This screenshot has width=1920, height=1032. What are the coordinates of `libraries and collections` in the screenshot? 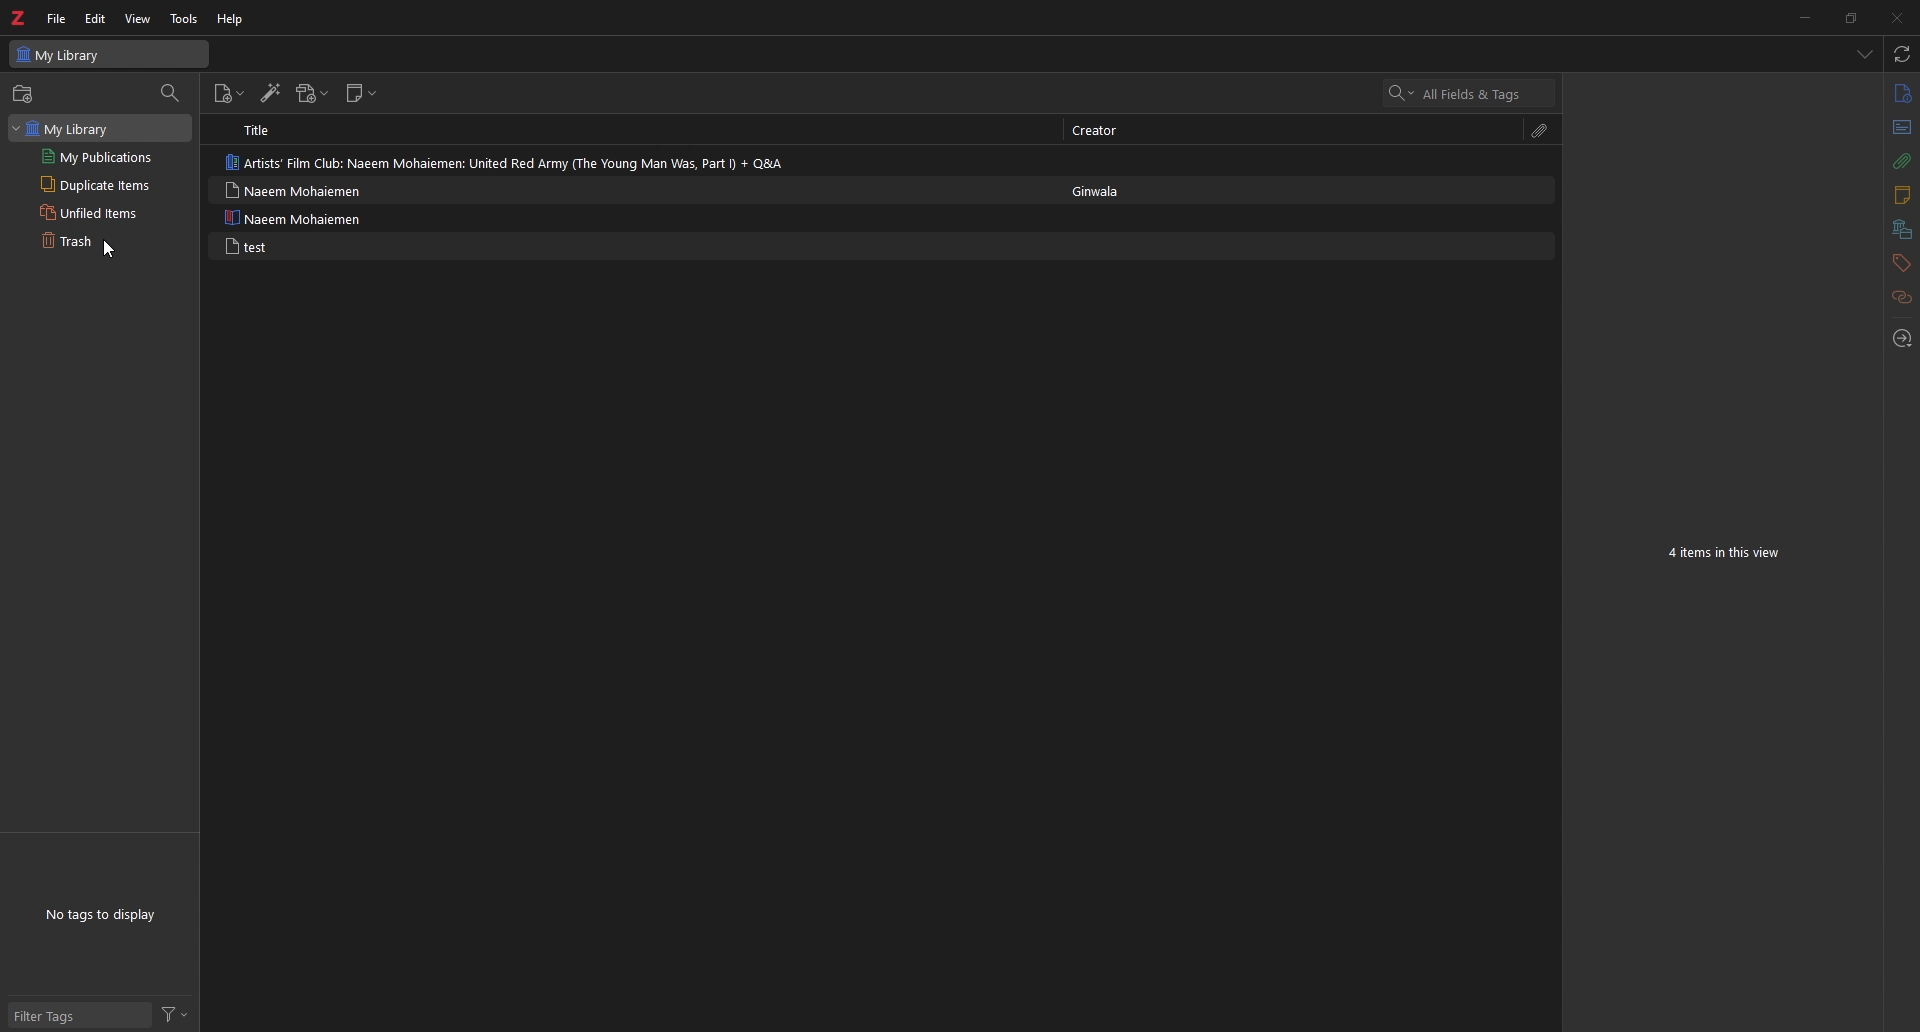 It's located at (1902, 230).